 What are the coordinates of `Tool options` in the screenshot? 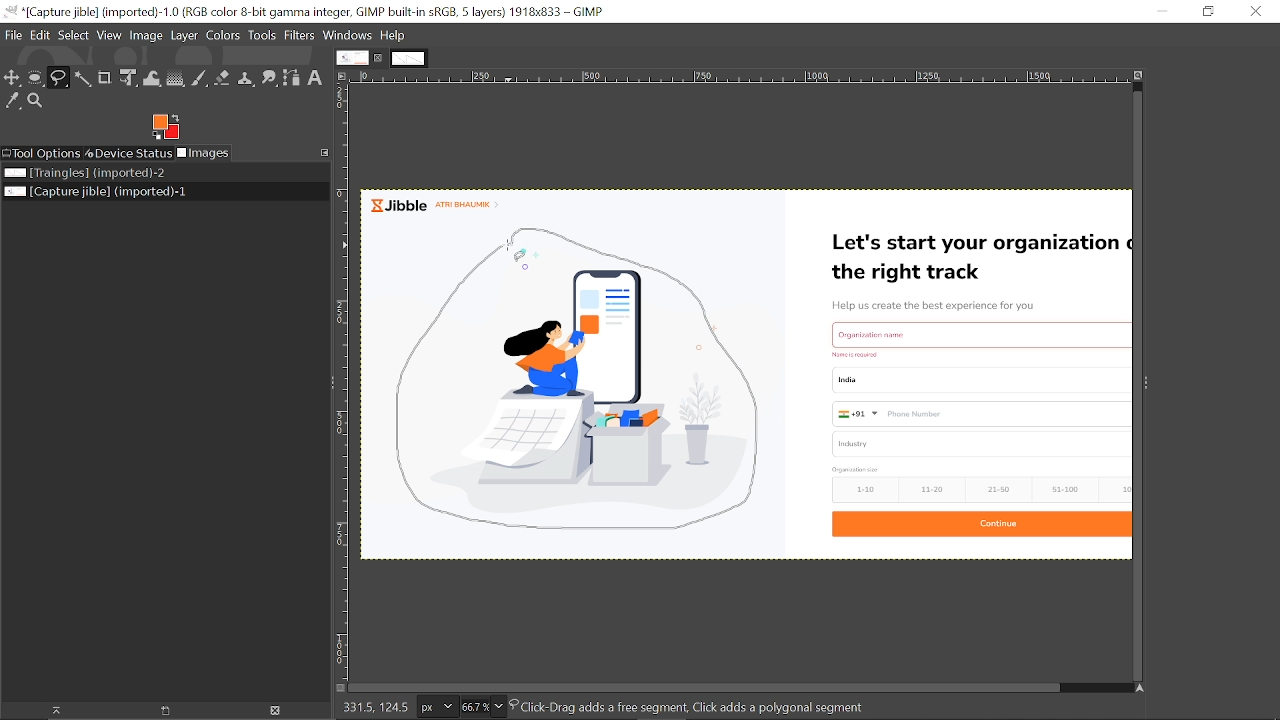 It's located at (41, 153).